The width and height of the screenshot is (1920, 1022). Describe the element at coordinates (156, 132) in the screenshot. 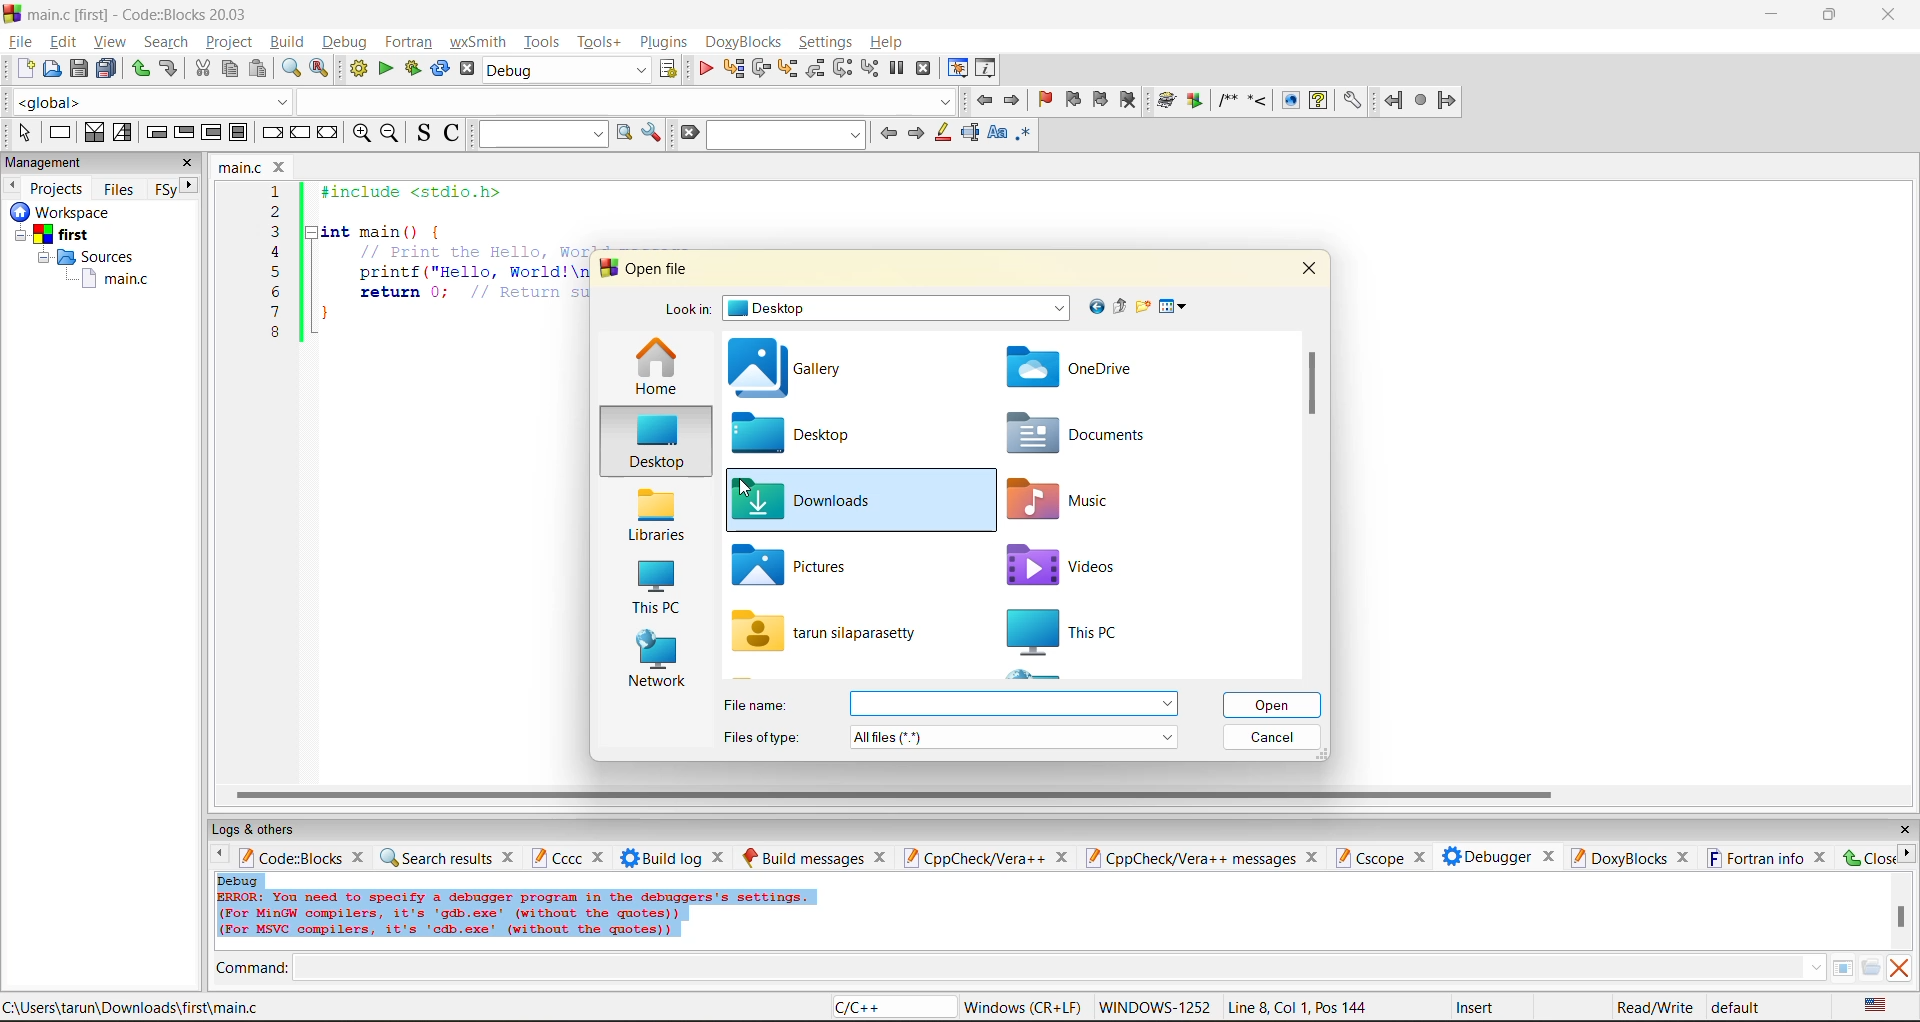

I see `entry condition loop` at that location.